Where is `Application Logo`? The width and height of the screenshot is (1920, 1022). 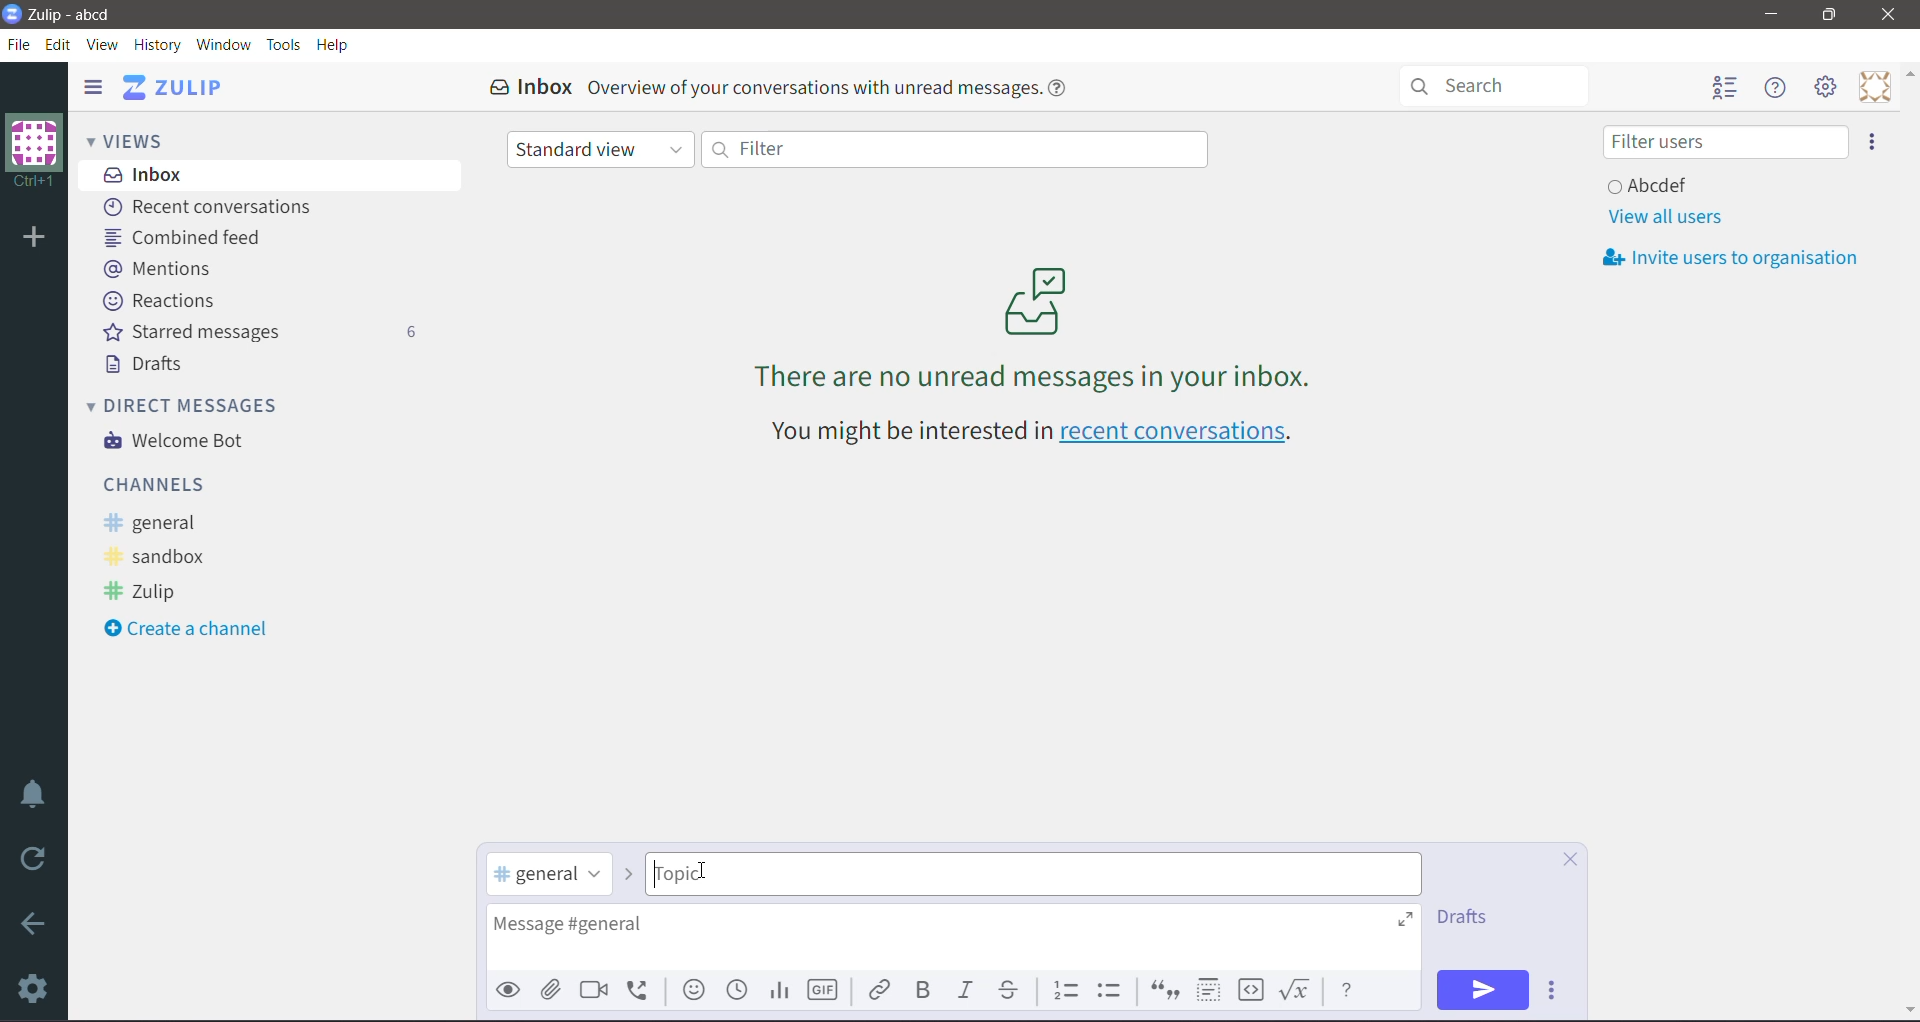 Application Logo is located at coordinates (12, 12).